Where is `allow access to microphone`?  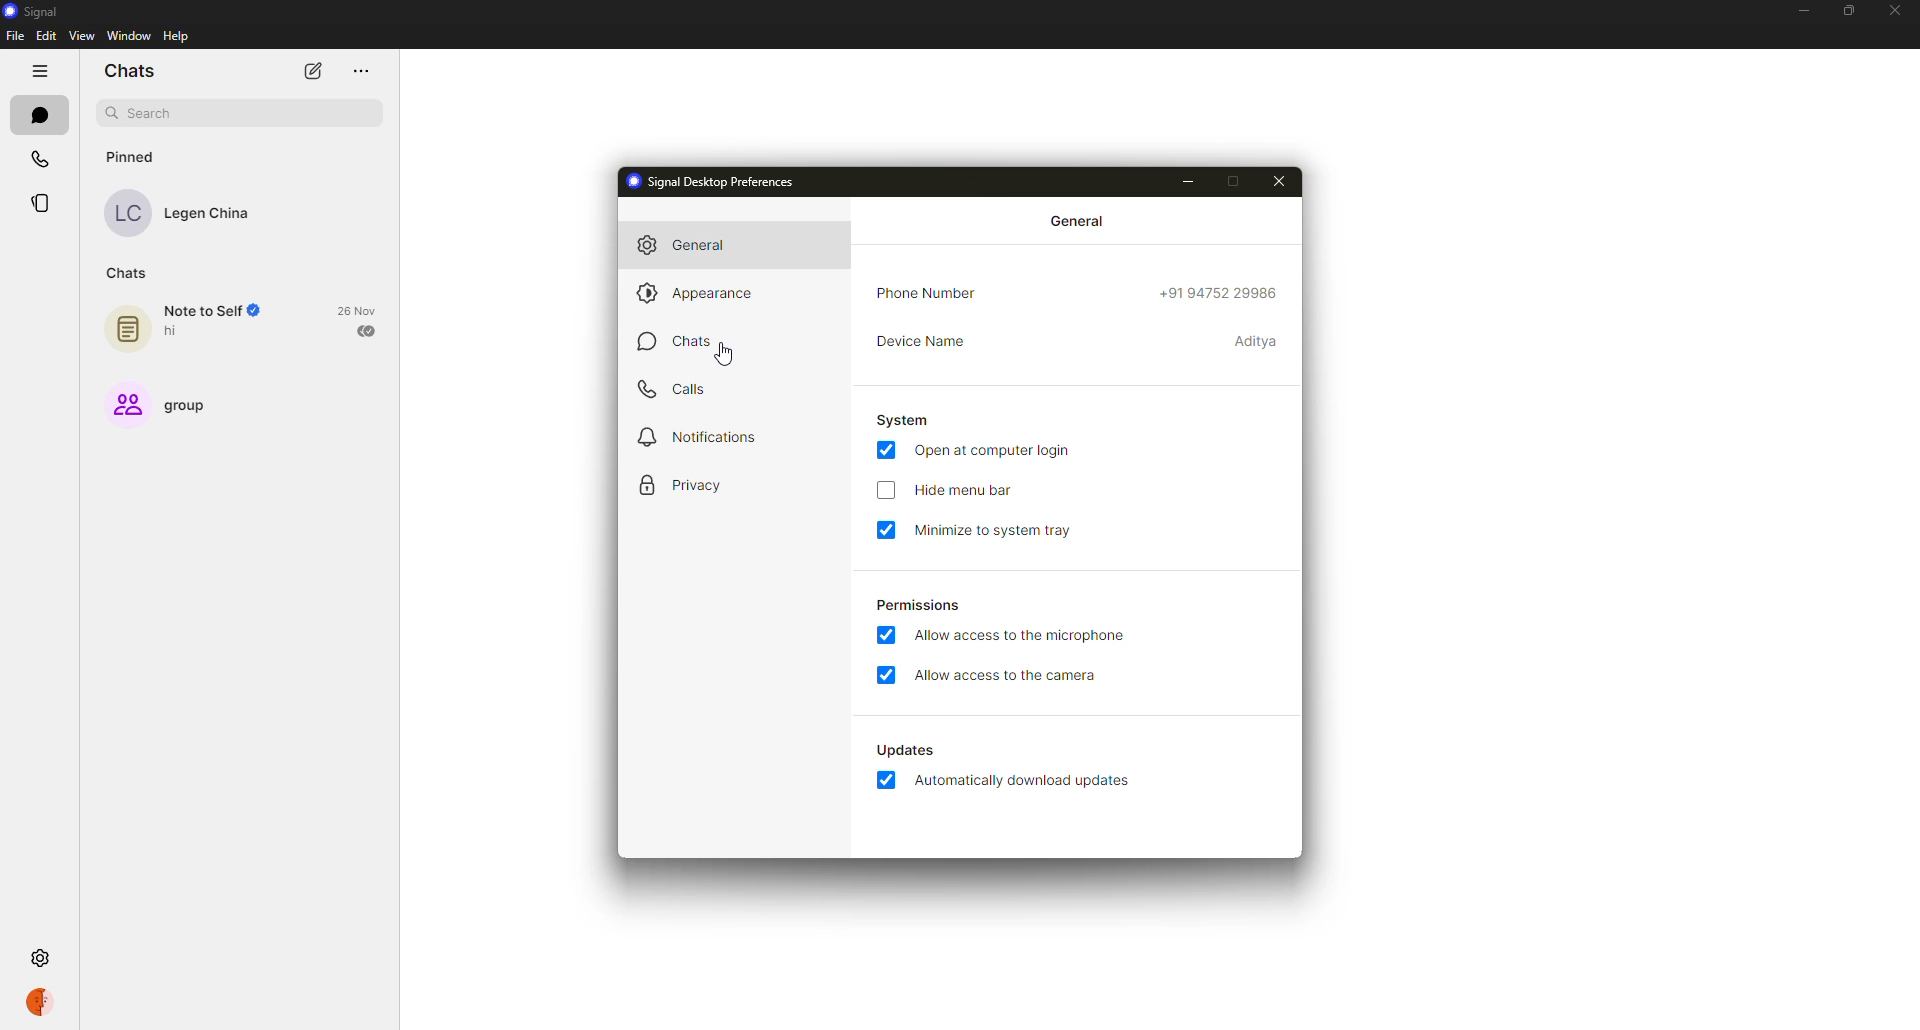 allow access to microphone is located at coordinates (1022, 637).